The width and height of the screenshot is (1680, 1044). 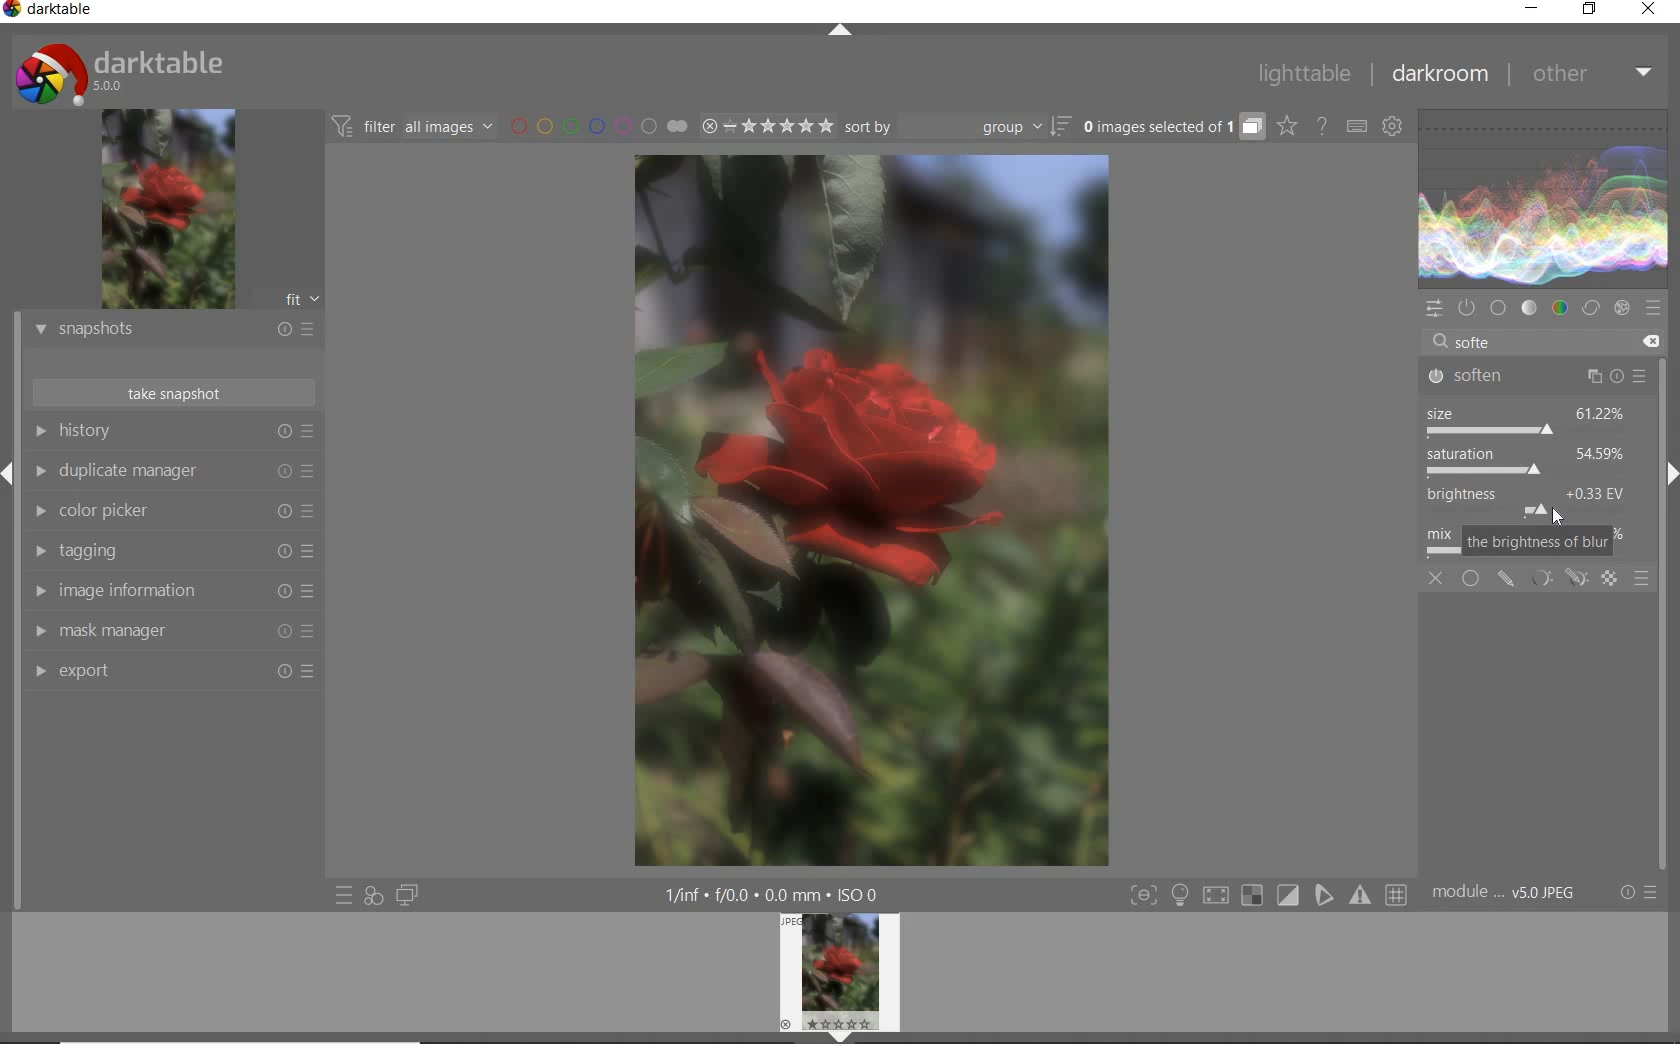 What do you see at coordinates (123, 71) in the screenshot?
I see `system logo` at bounding box center [123, 71].